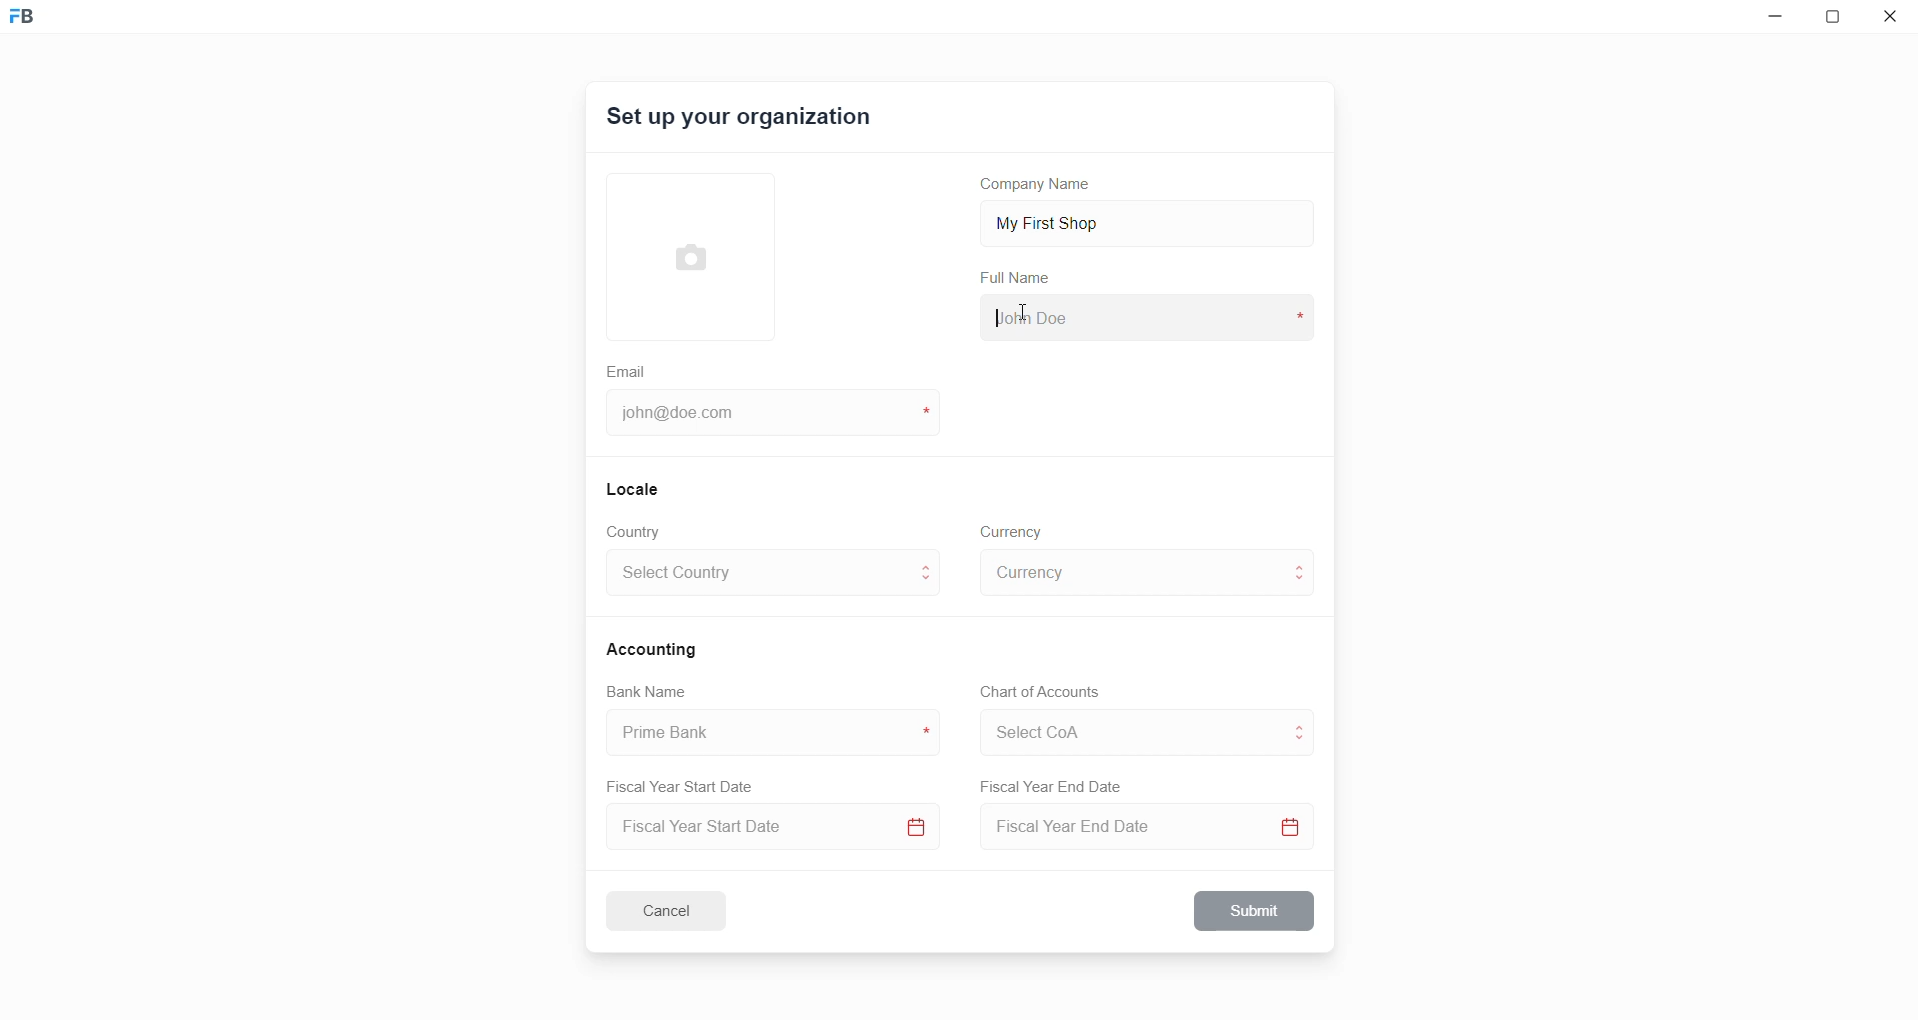 The width and height of the screenshot is (1918, 1020). Describe the element at coordinates (1023, 317) in the screenshot. I see `cursor` at that location.